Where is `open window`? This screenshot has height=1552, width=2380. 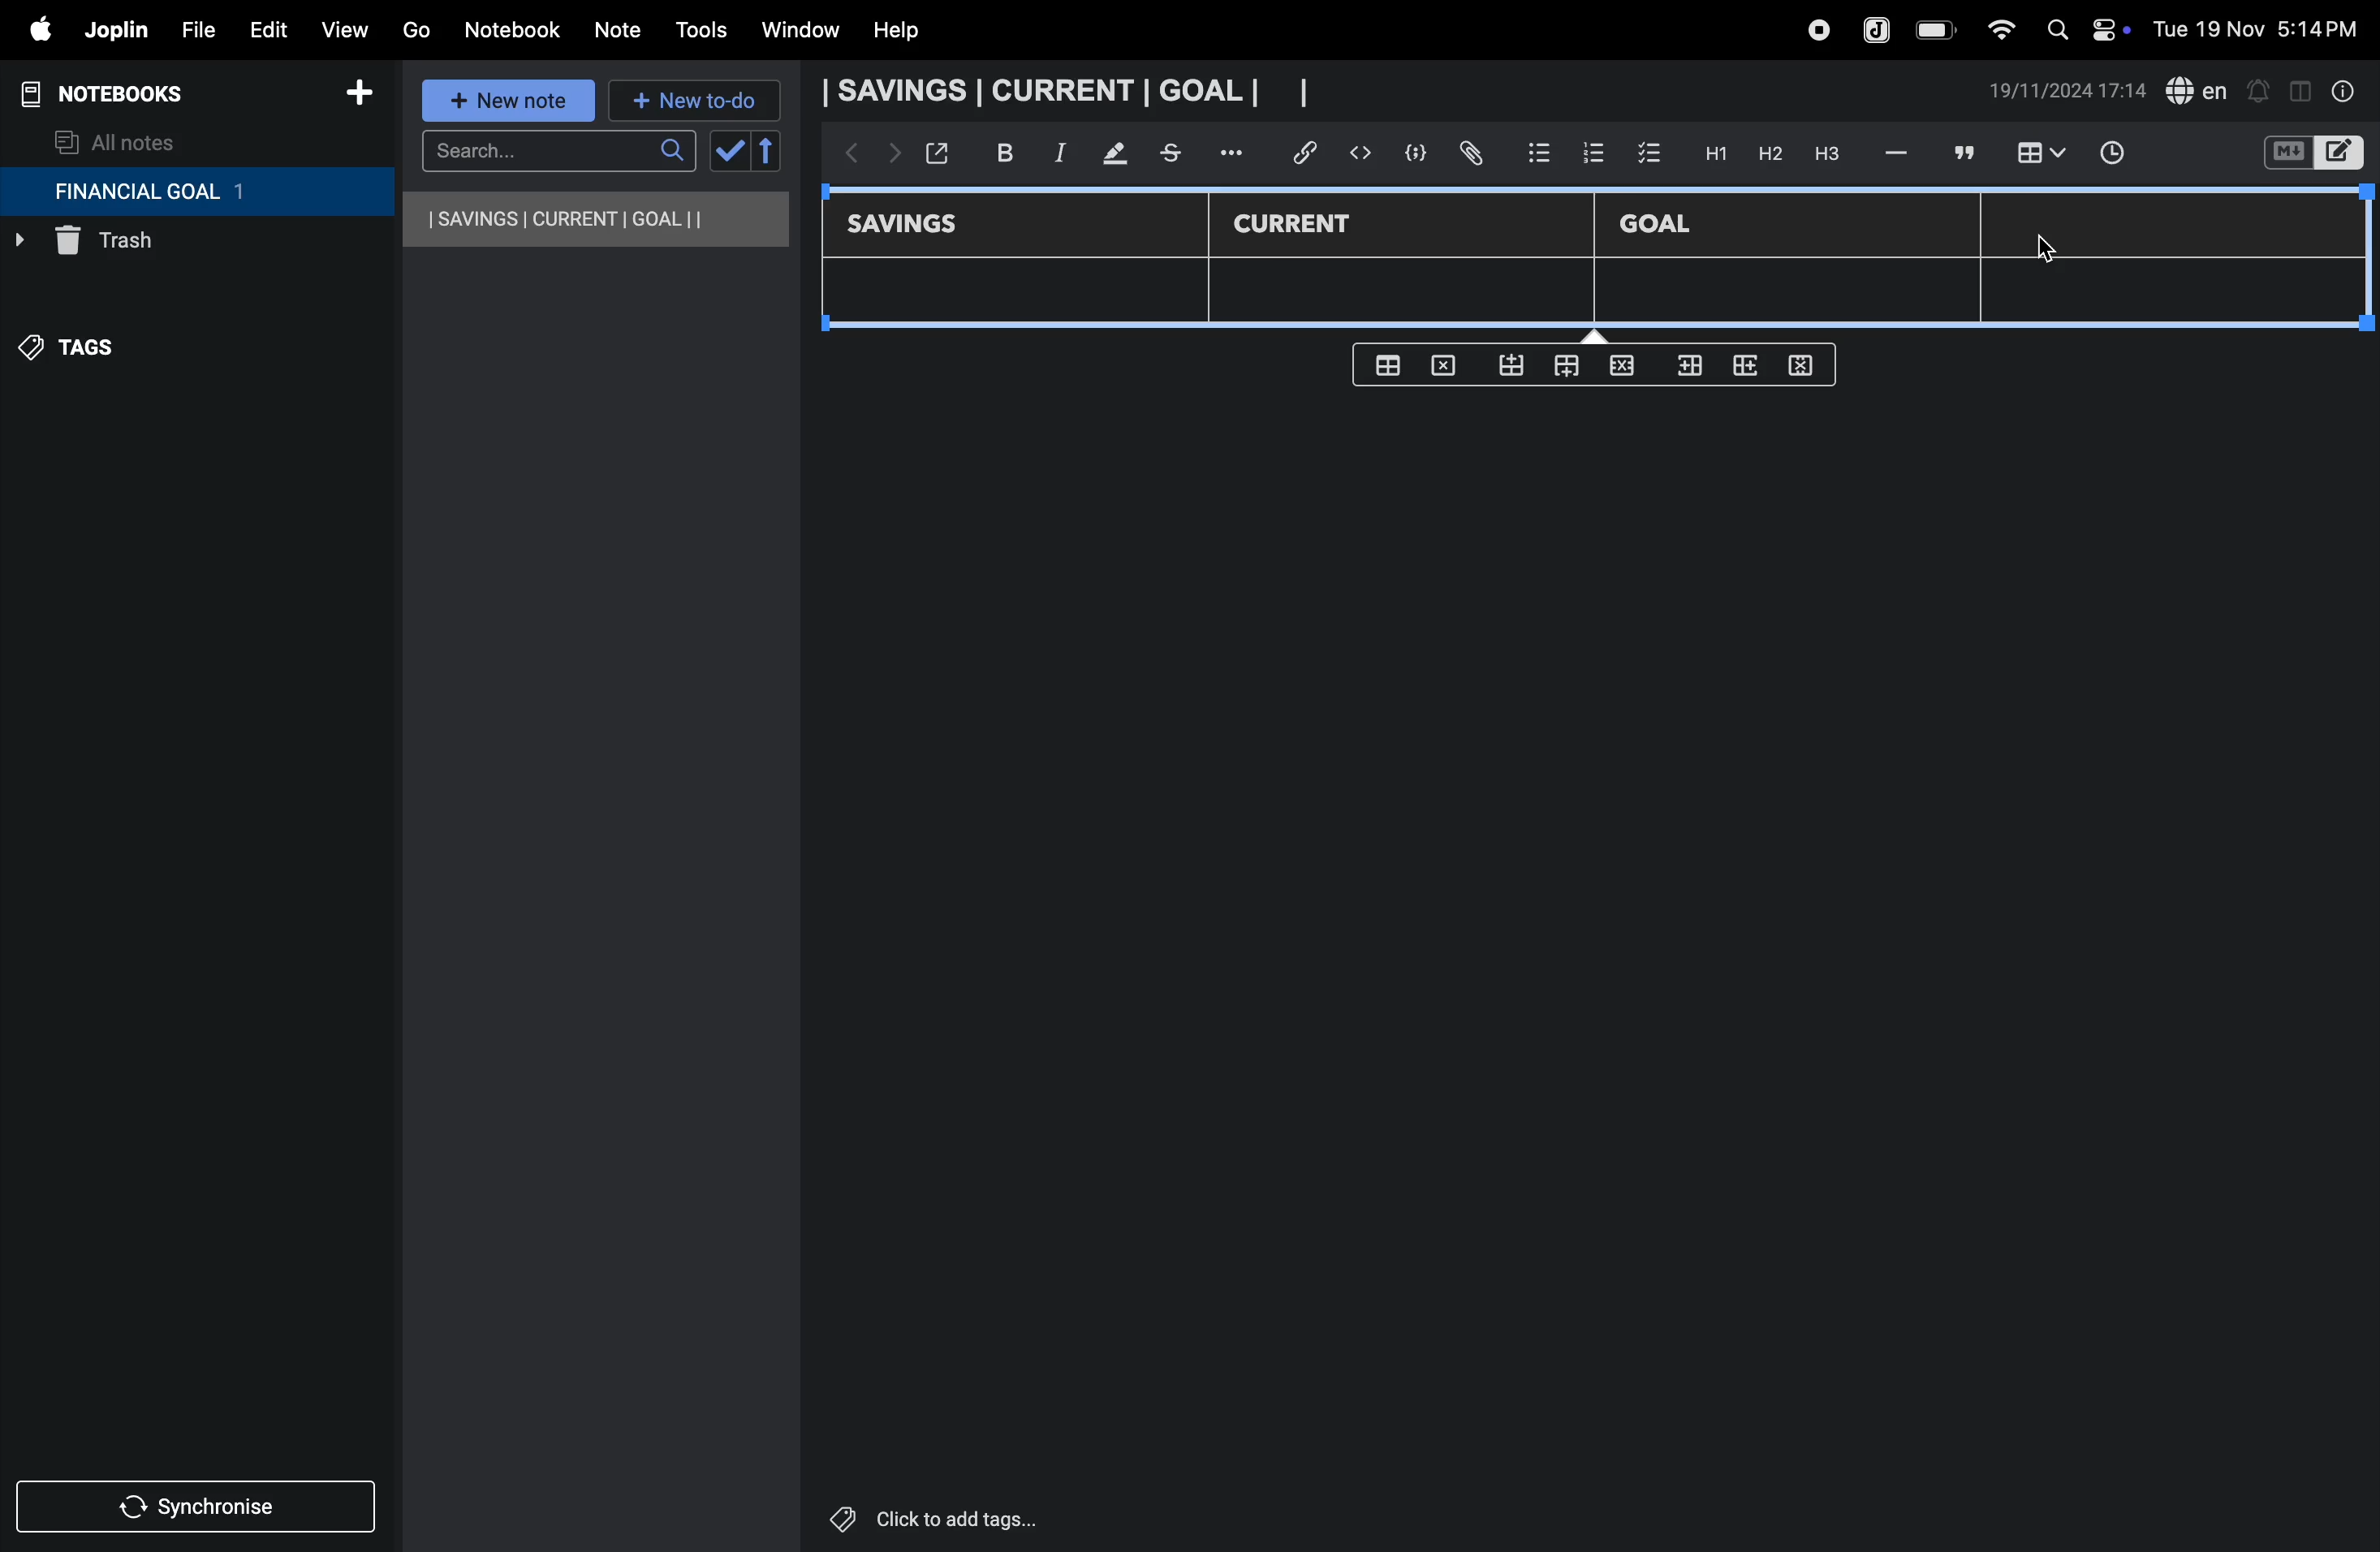
open window is located at coordinates (935, 153).